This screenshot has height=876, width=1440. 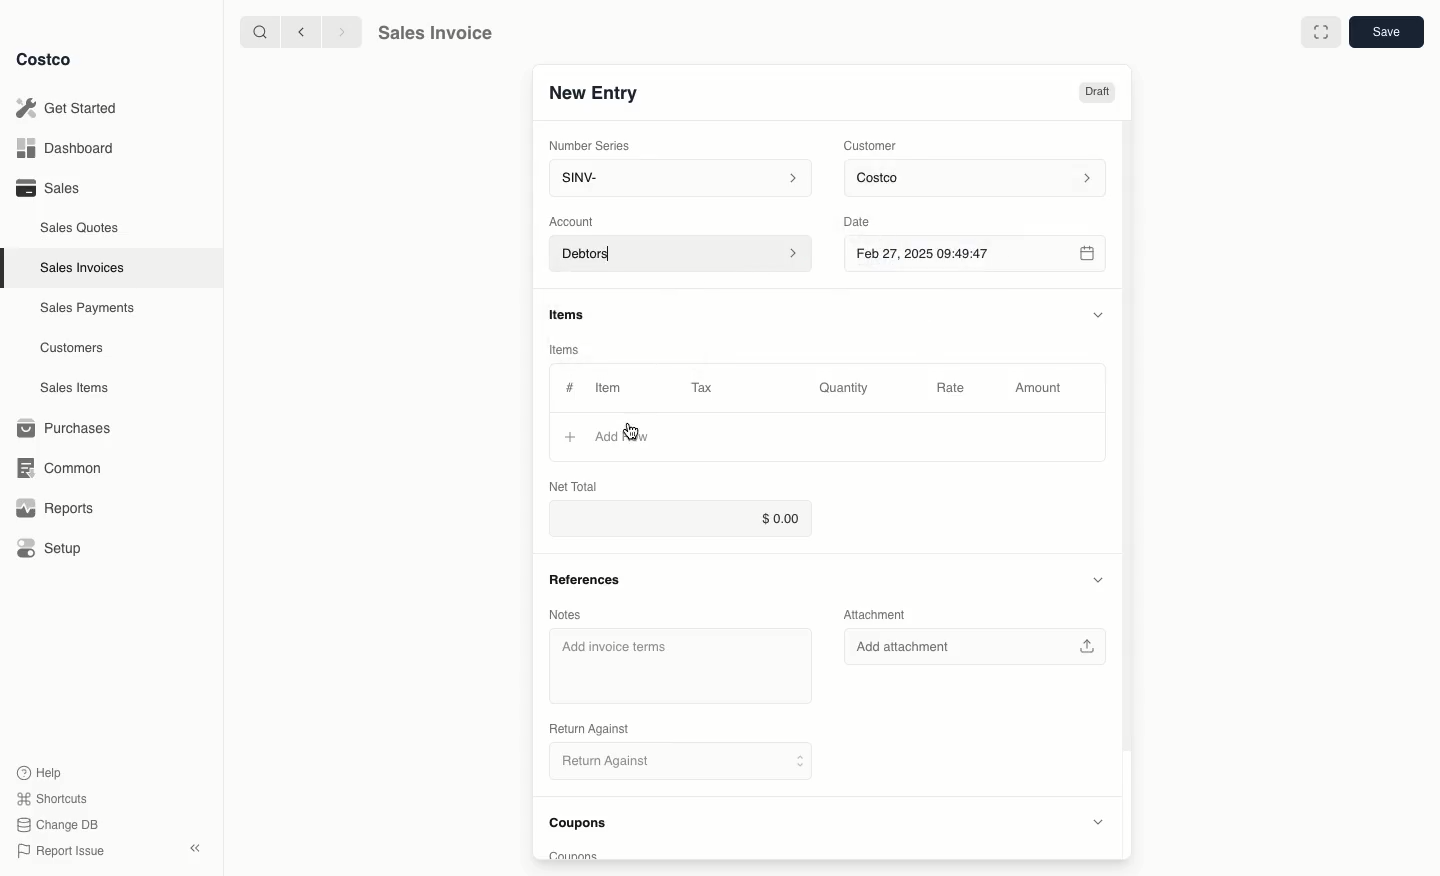 I want to click on Save, so click(x=1385, y=33).